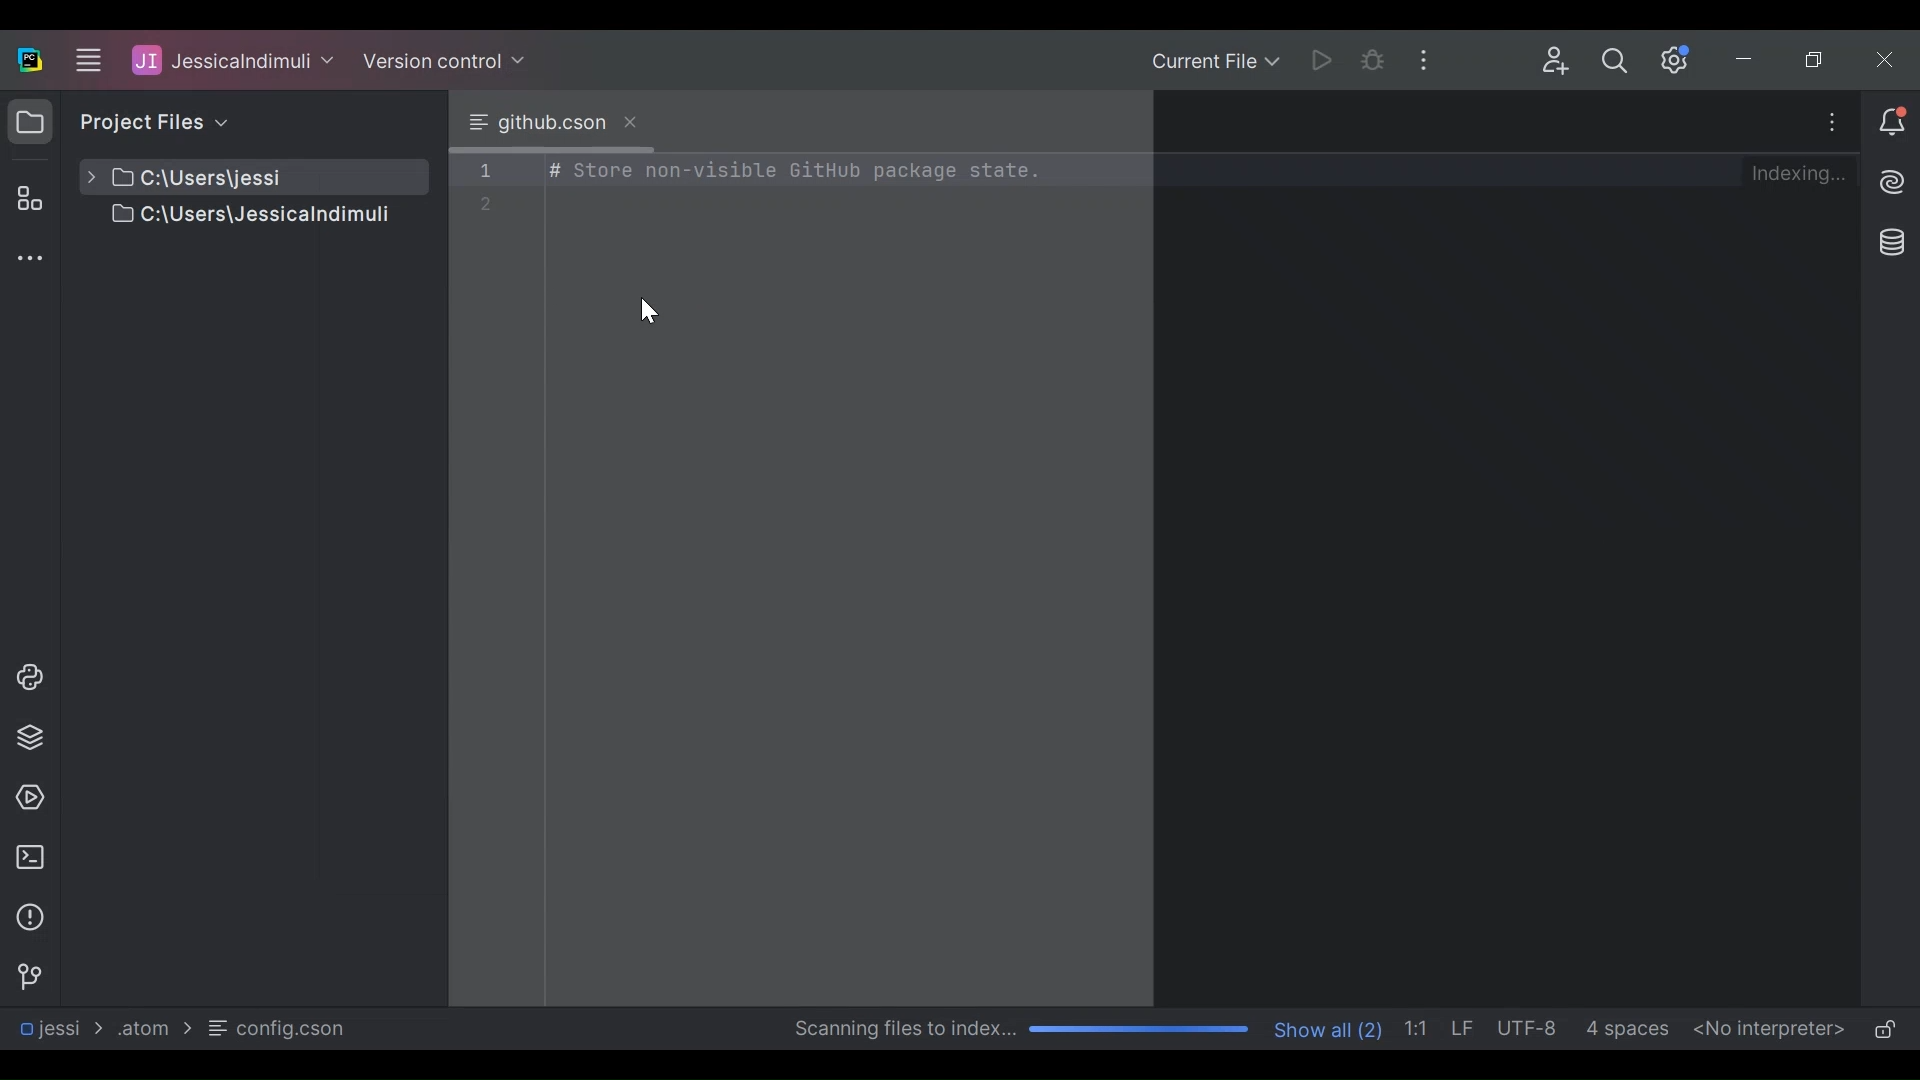  Describe the element at coordinates (26, 198) in the screenshot. I see `Structure` at that location.